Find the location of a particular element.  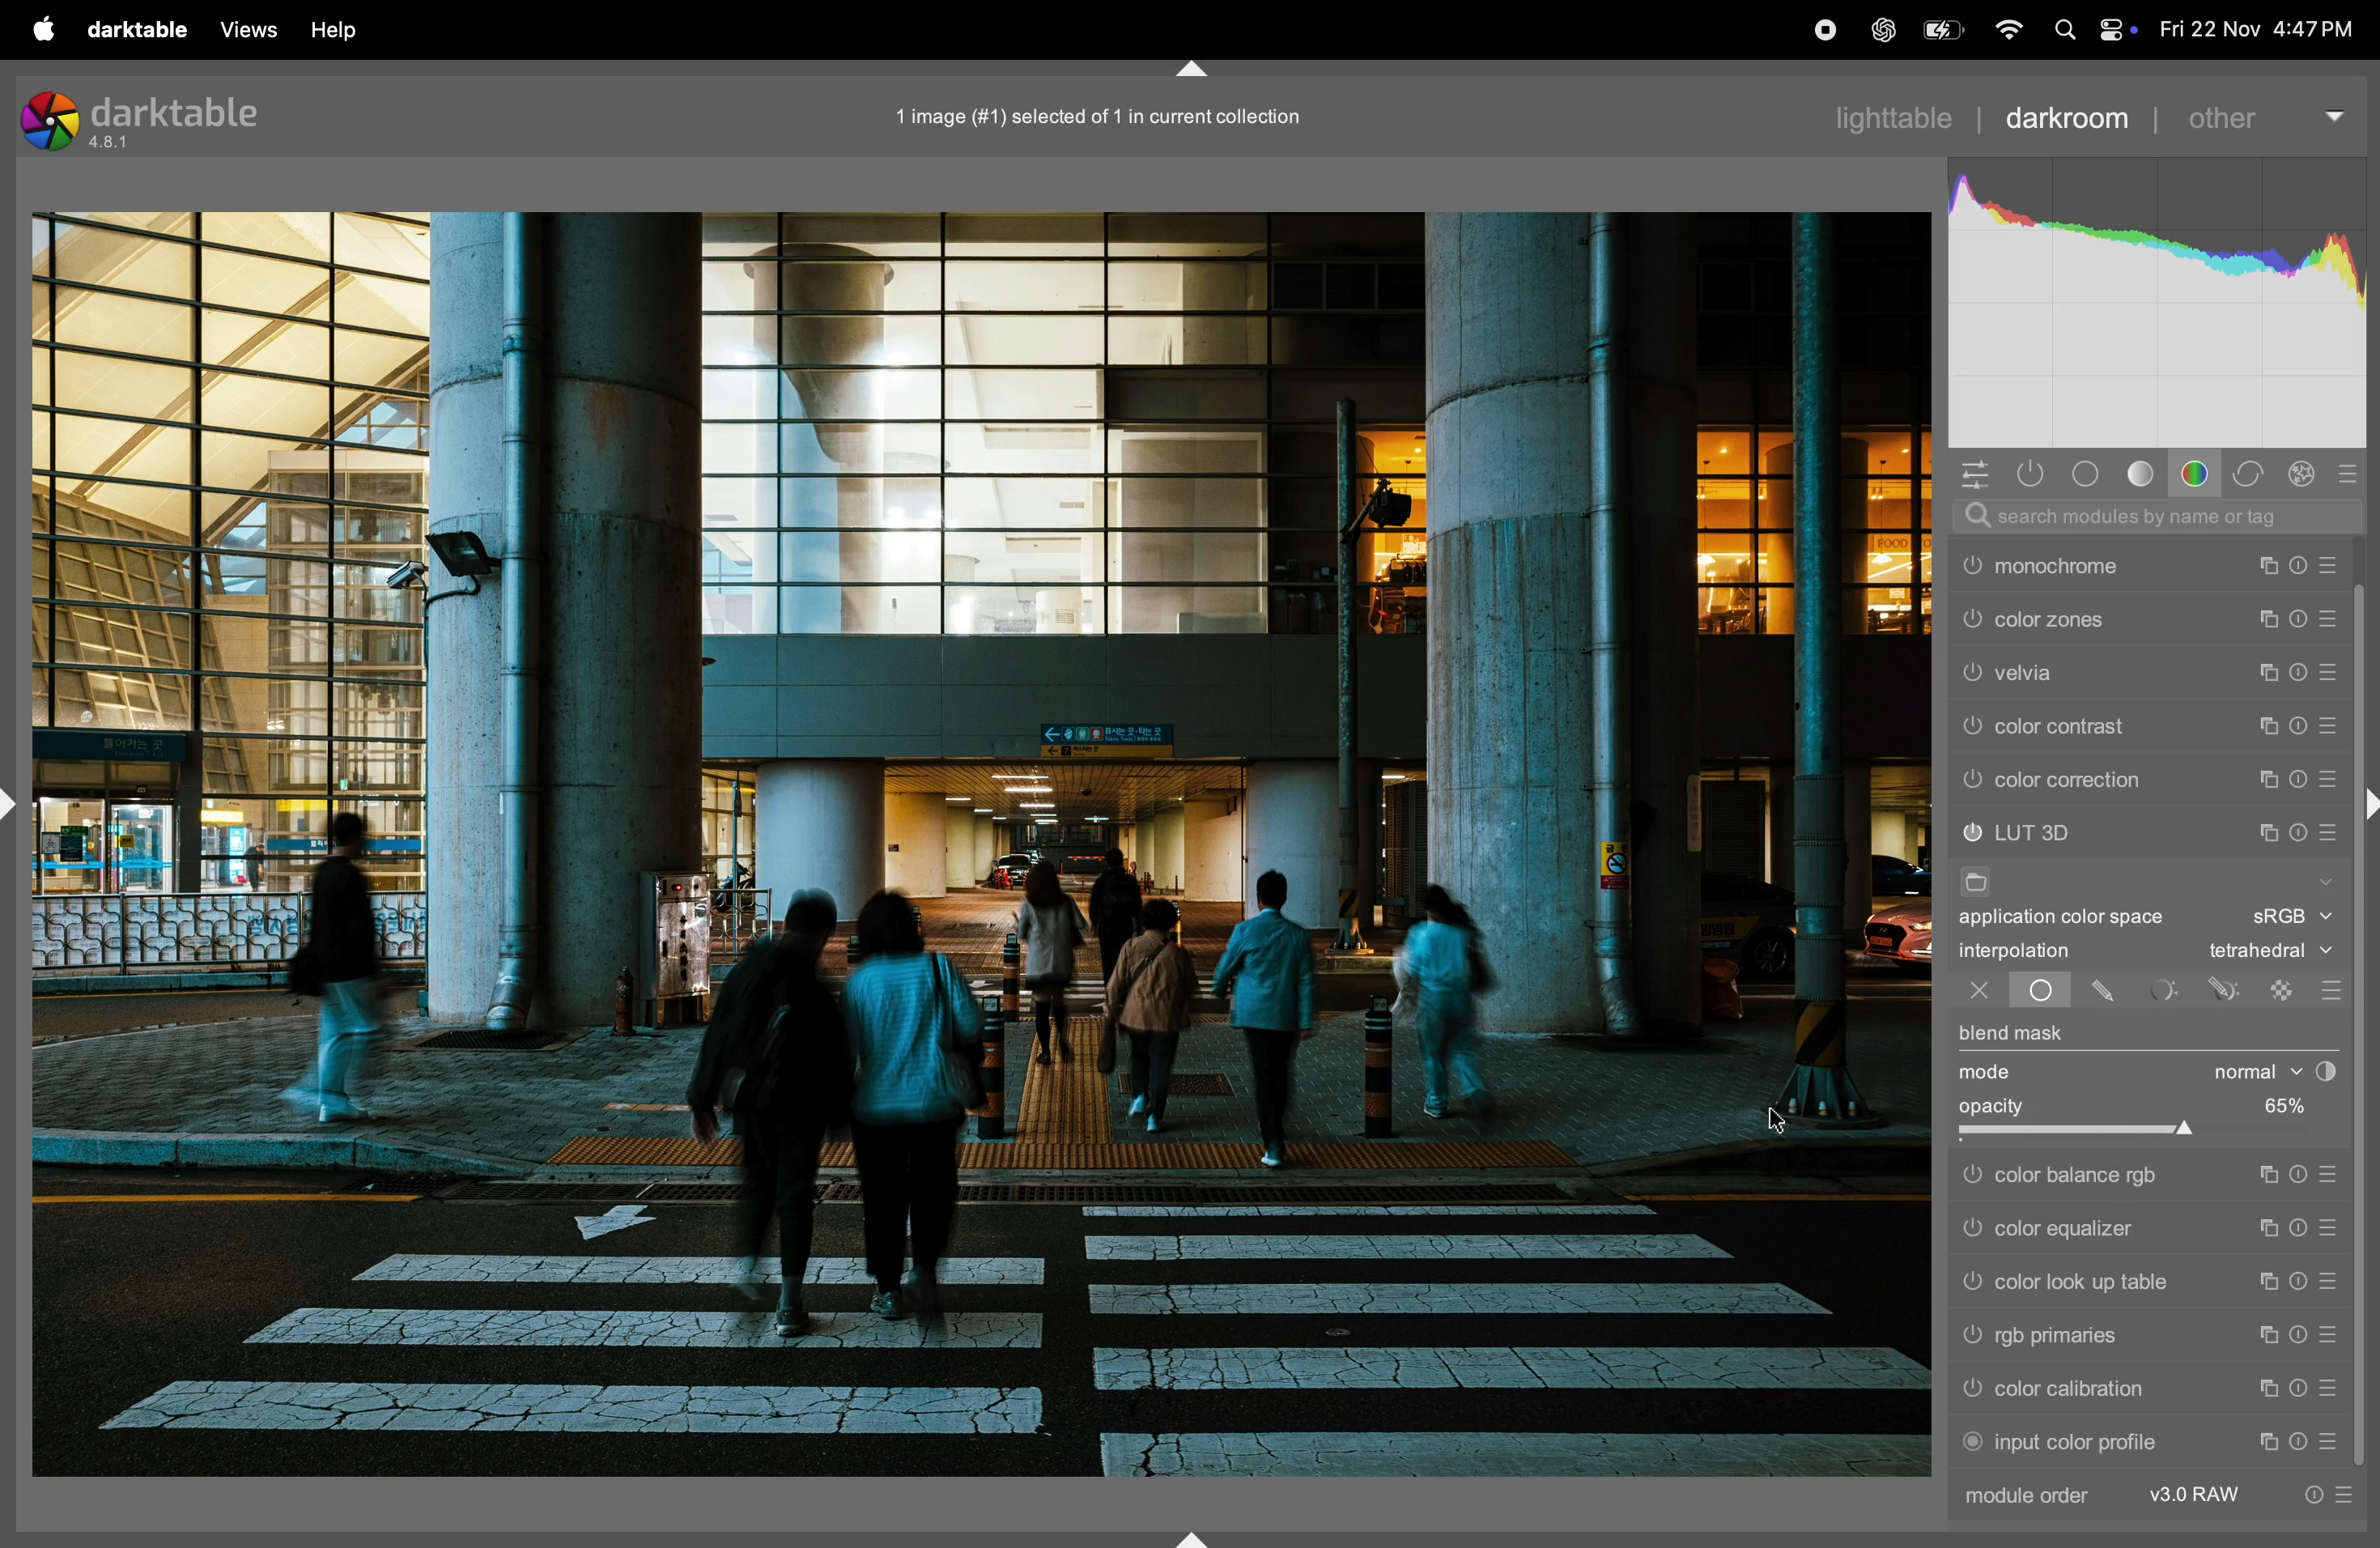

0% is located at coordinates (2273, 1104).